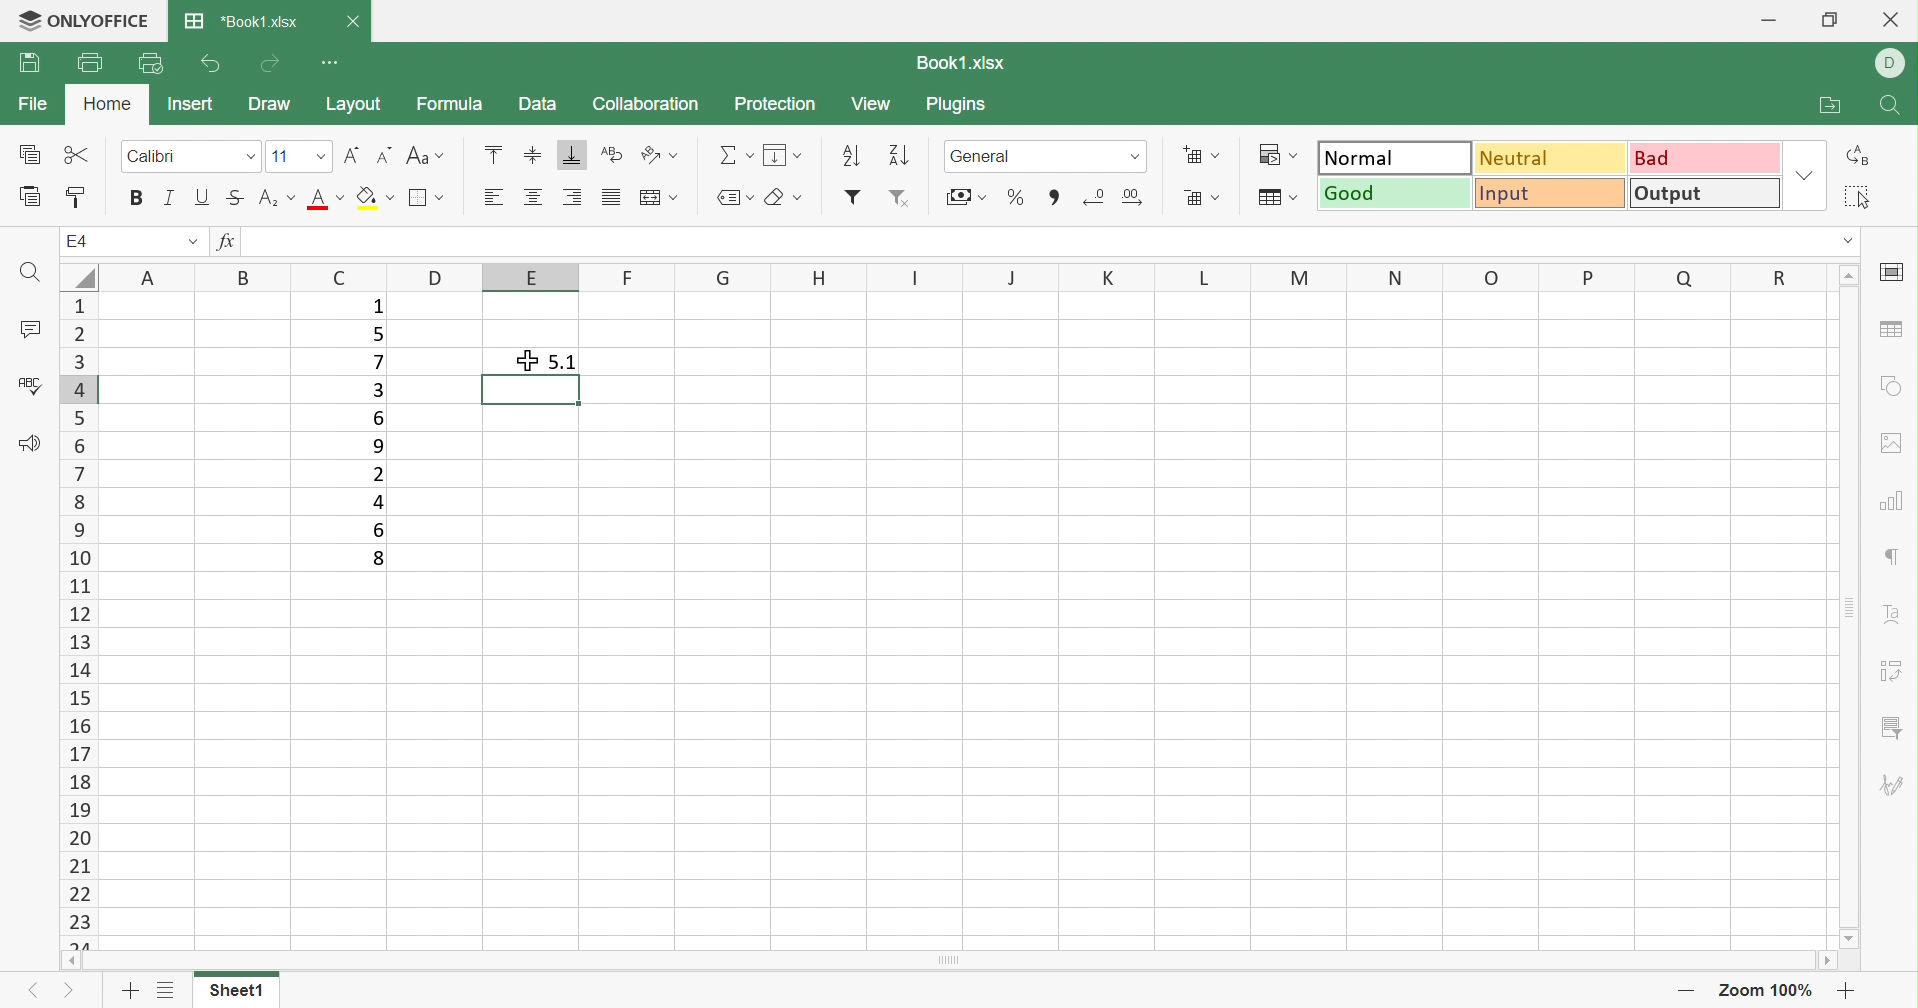 The image size is (1918, 1008). I want to click on Descending order, so click(894, 156).